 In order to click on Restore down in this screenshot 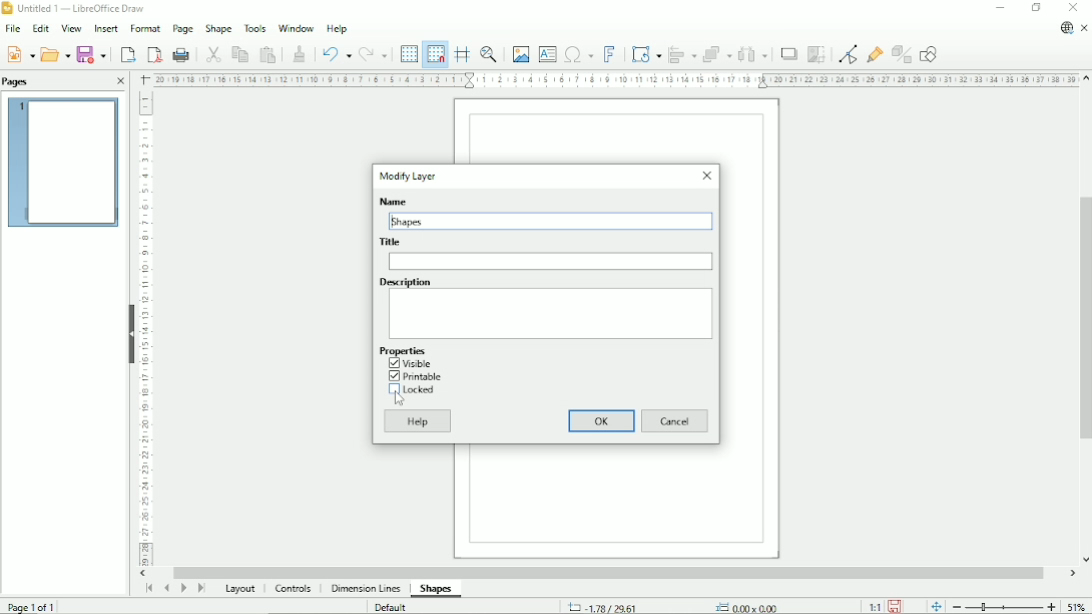, I will do `click(1036, 8)`.